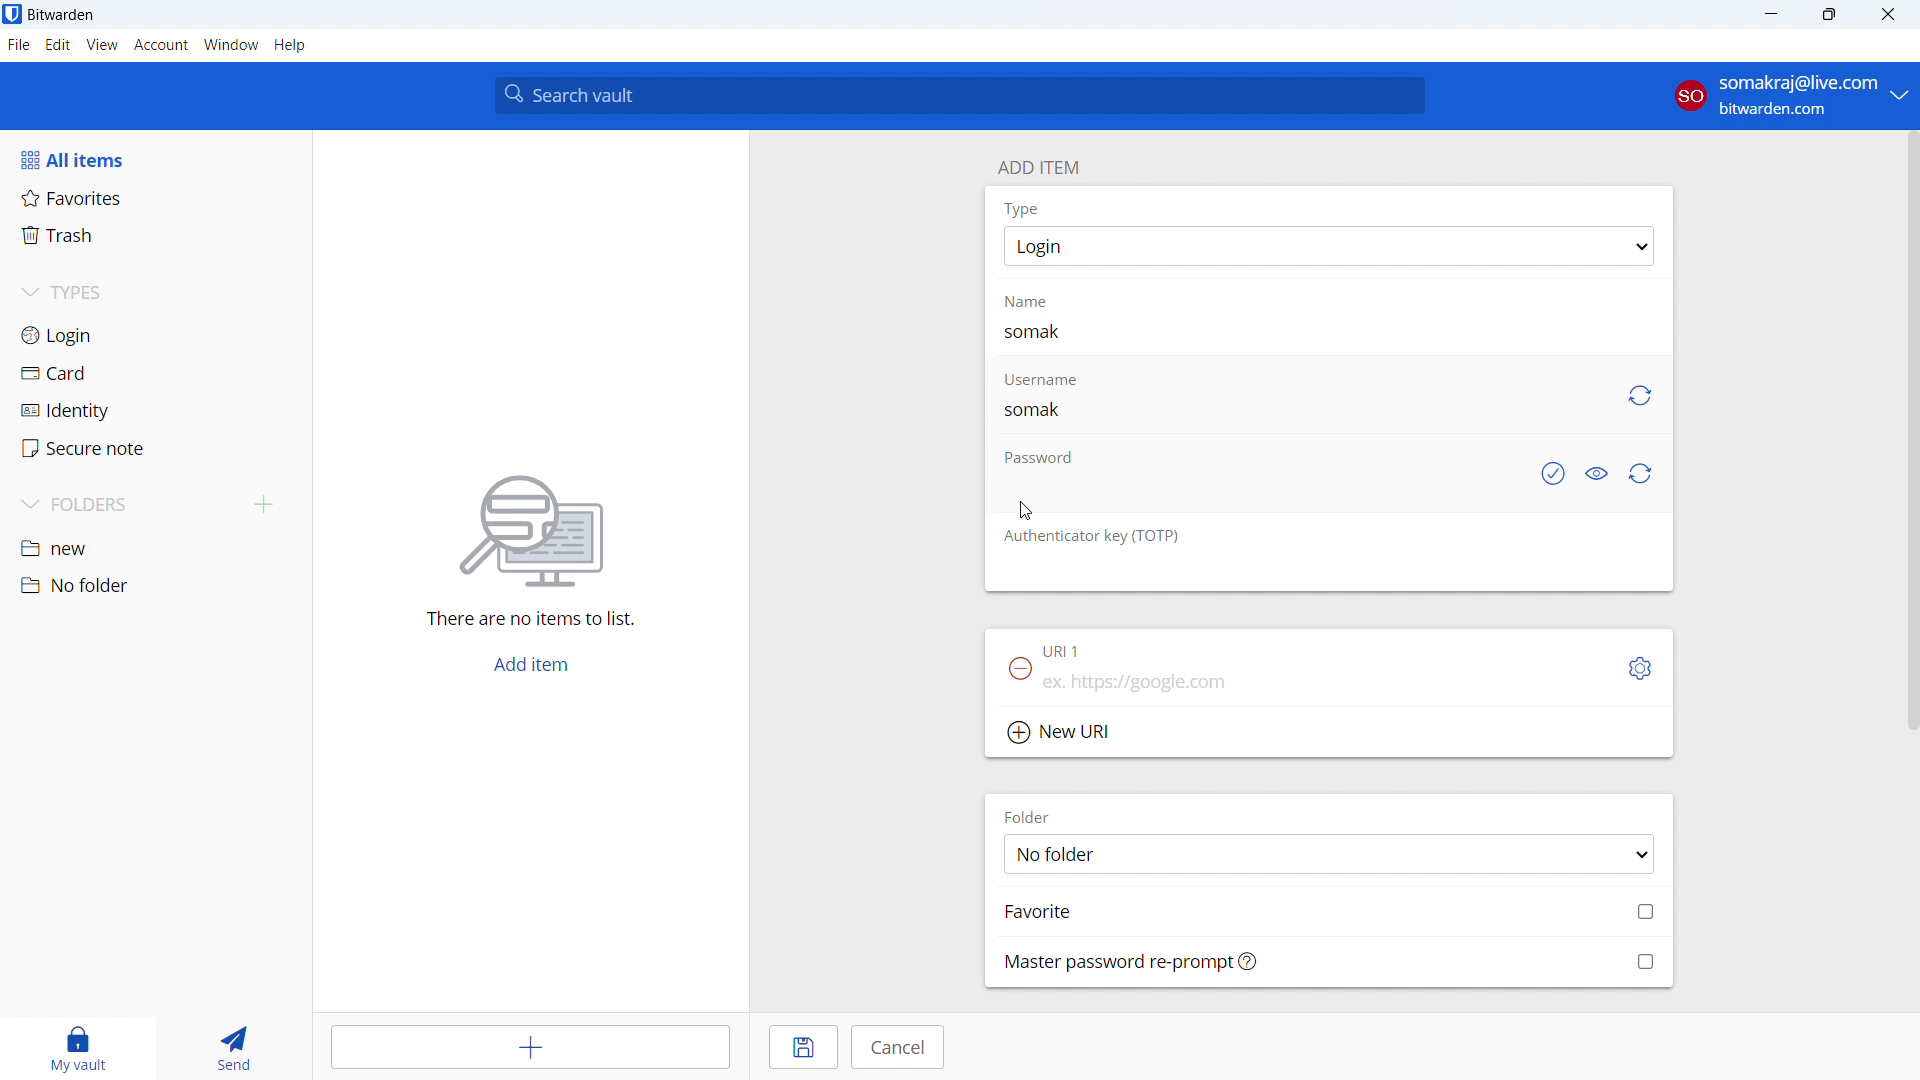  Describe the element at coordinates (1596, 475) in the screenshot. I see `toggle visibility` at that location.